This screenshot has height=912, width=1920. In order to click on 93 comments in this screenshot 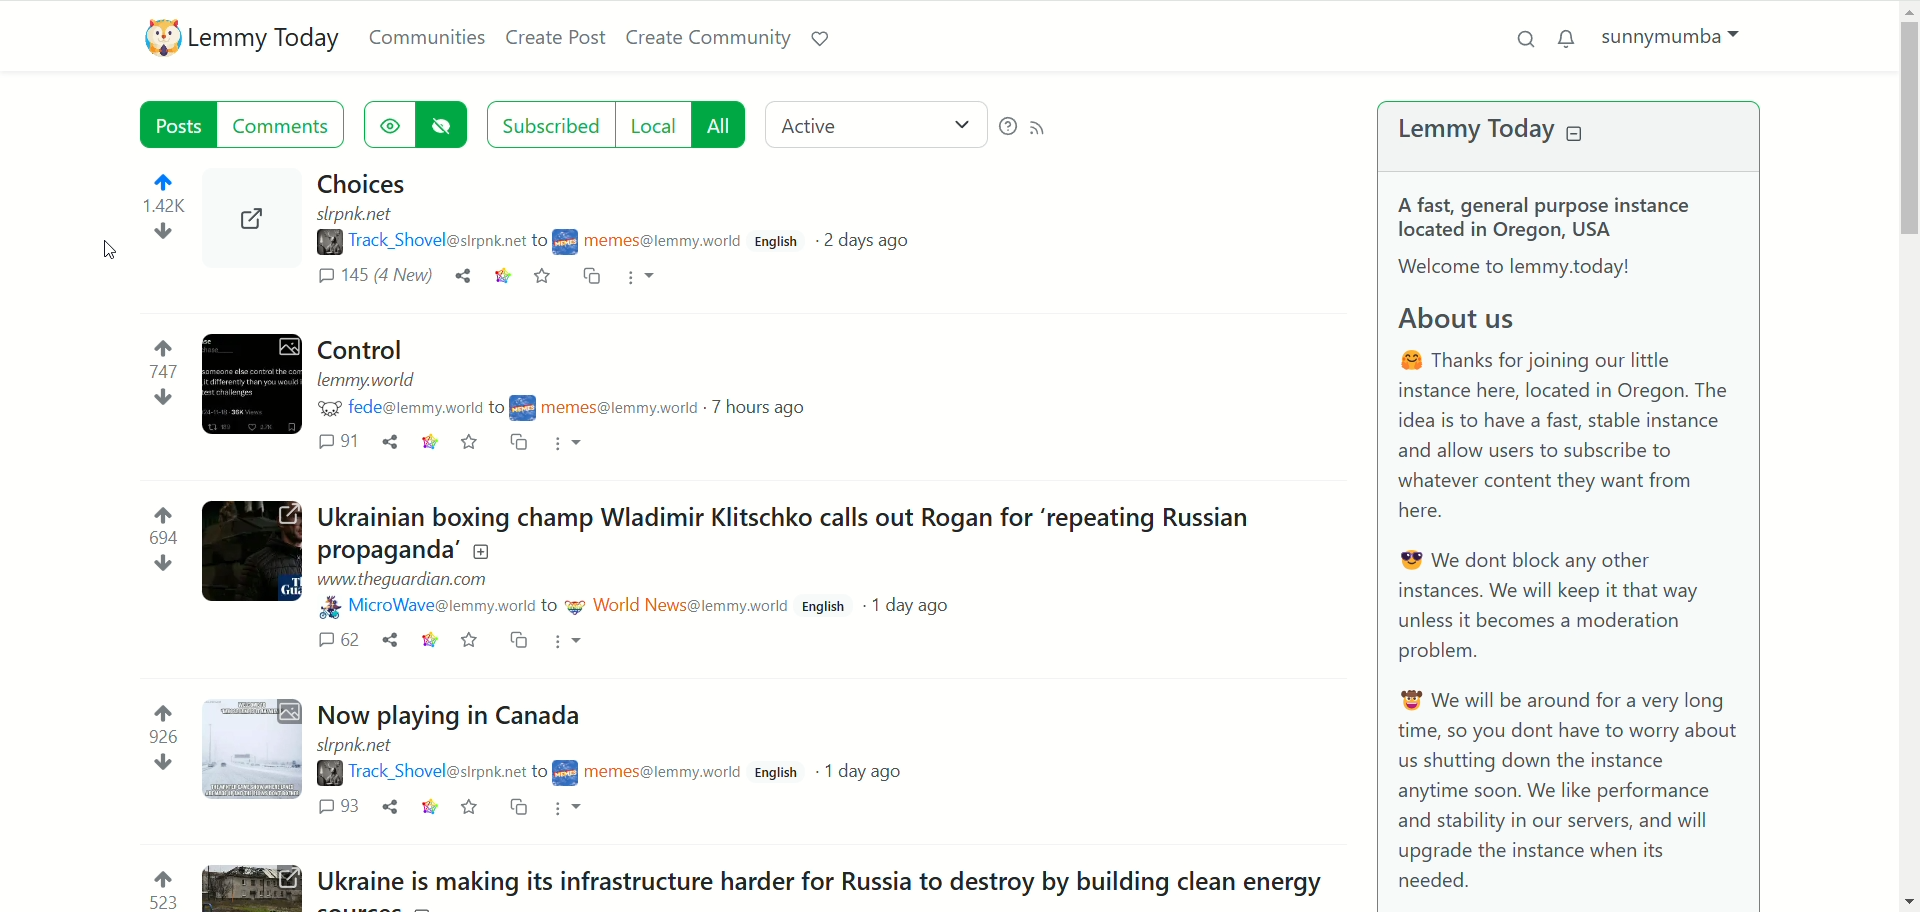, I will do `click(341, 809)`.